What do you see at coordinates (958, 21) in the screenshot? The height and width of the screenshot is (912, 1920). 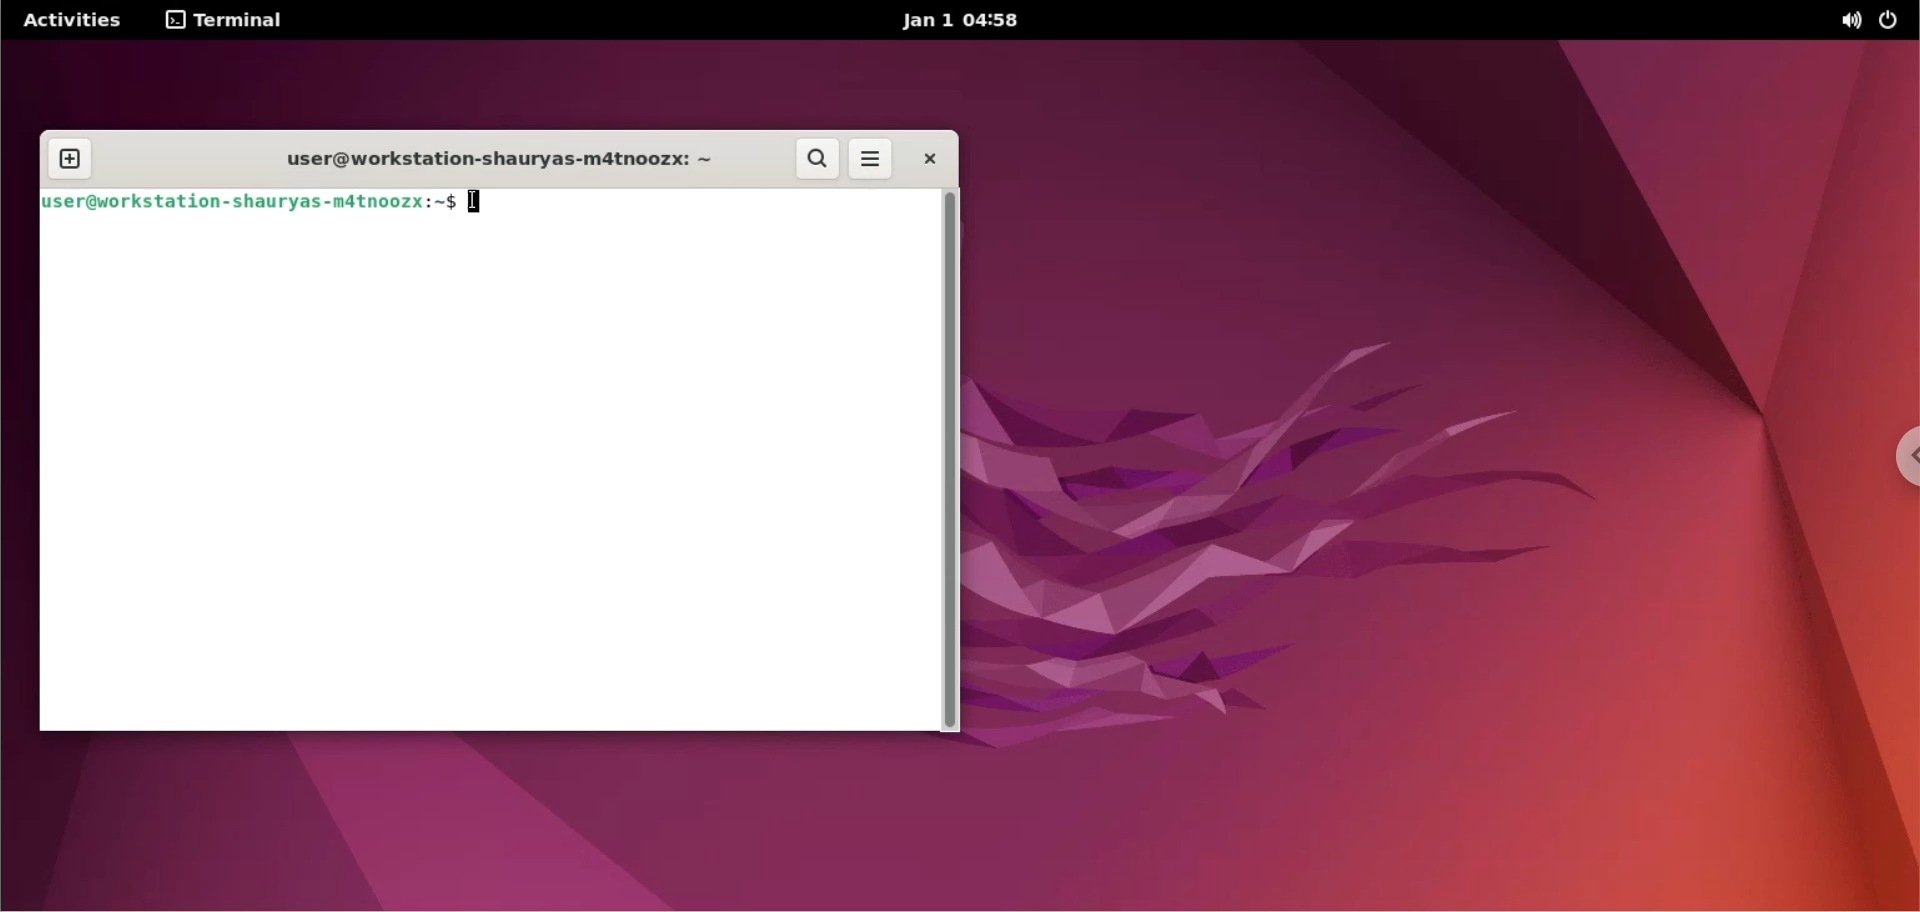 I see `Jan 1 04:58` at bounding box center [958, 21].